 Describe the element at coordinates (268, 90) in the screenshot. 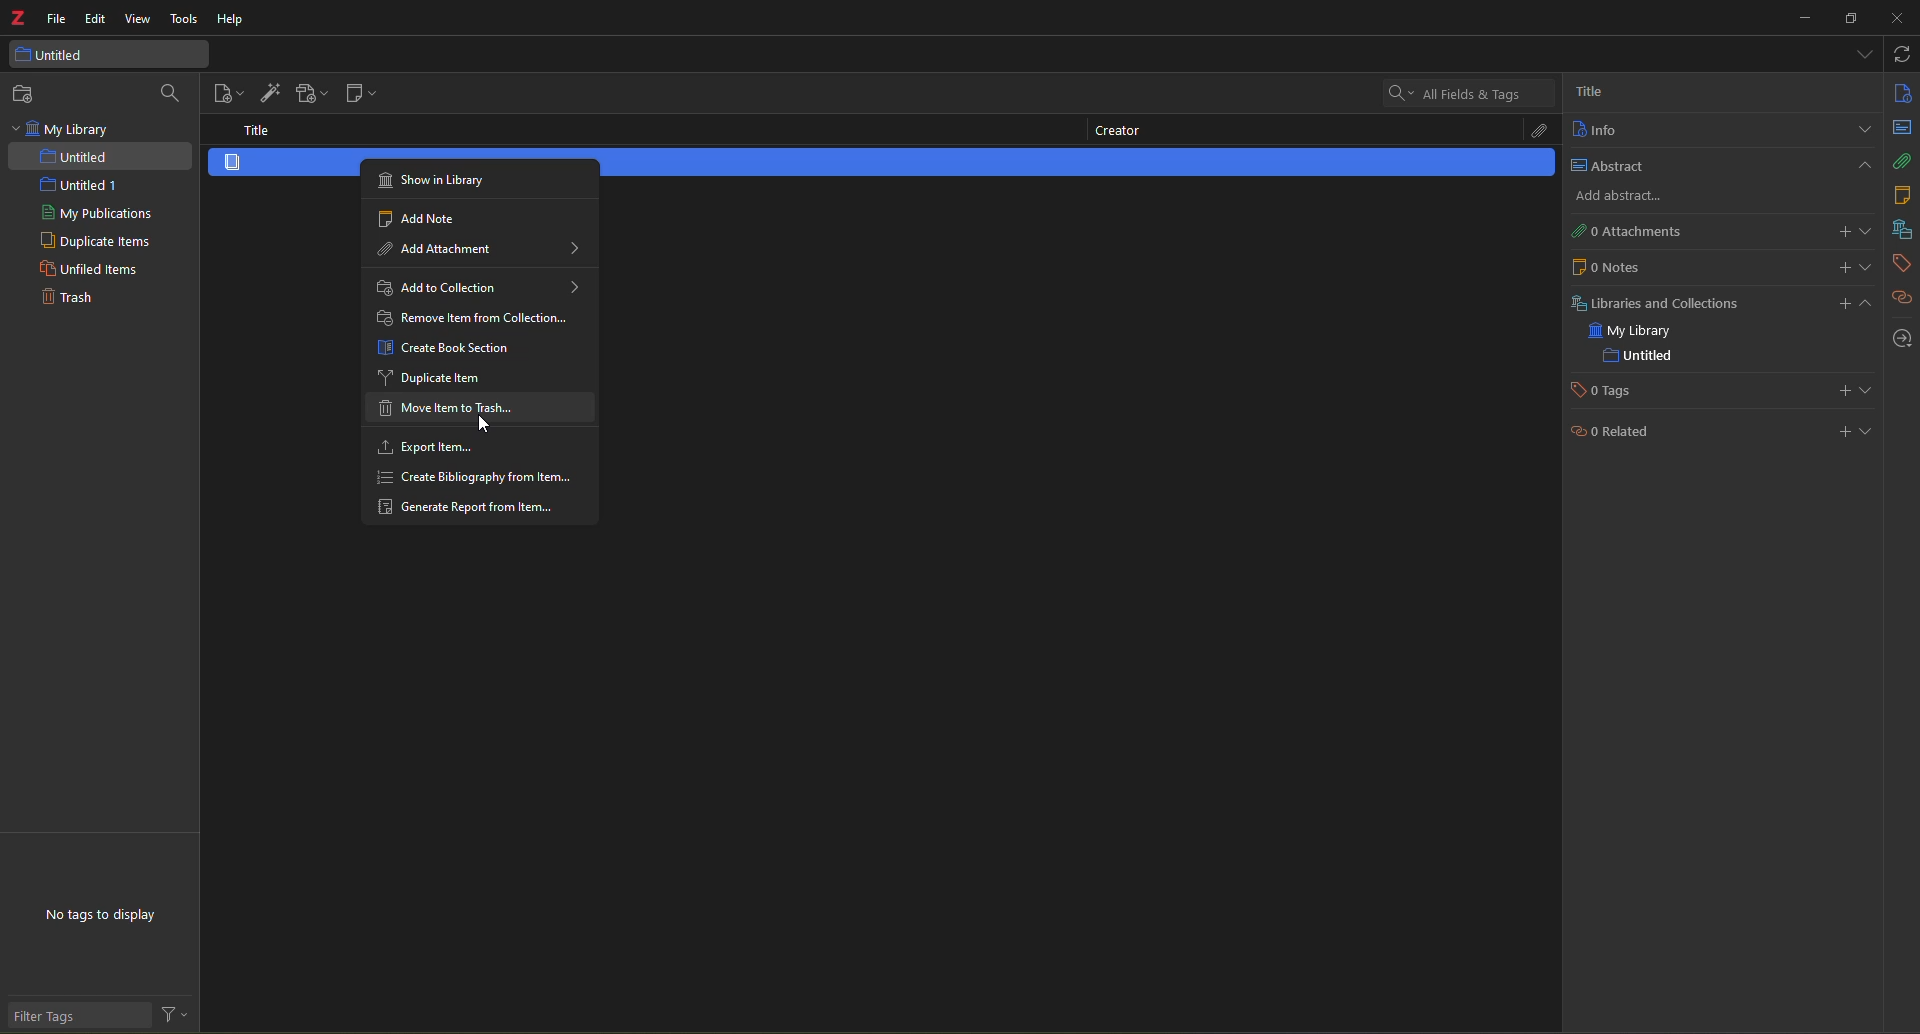

I see `add item` at that location.